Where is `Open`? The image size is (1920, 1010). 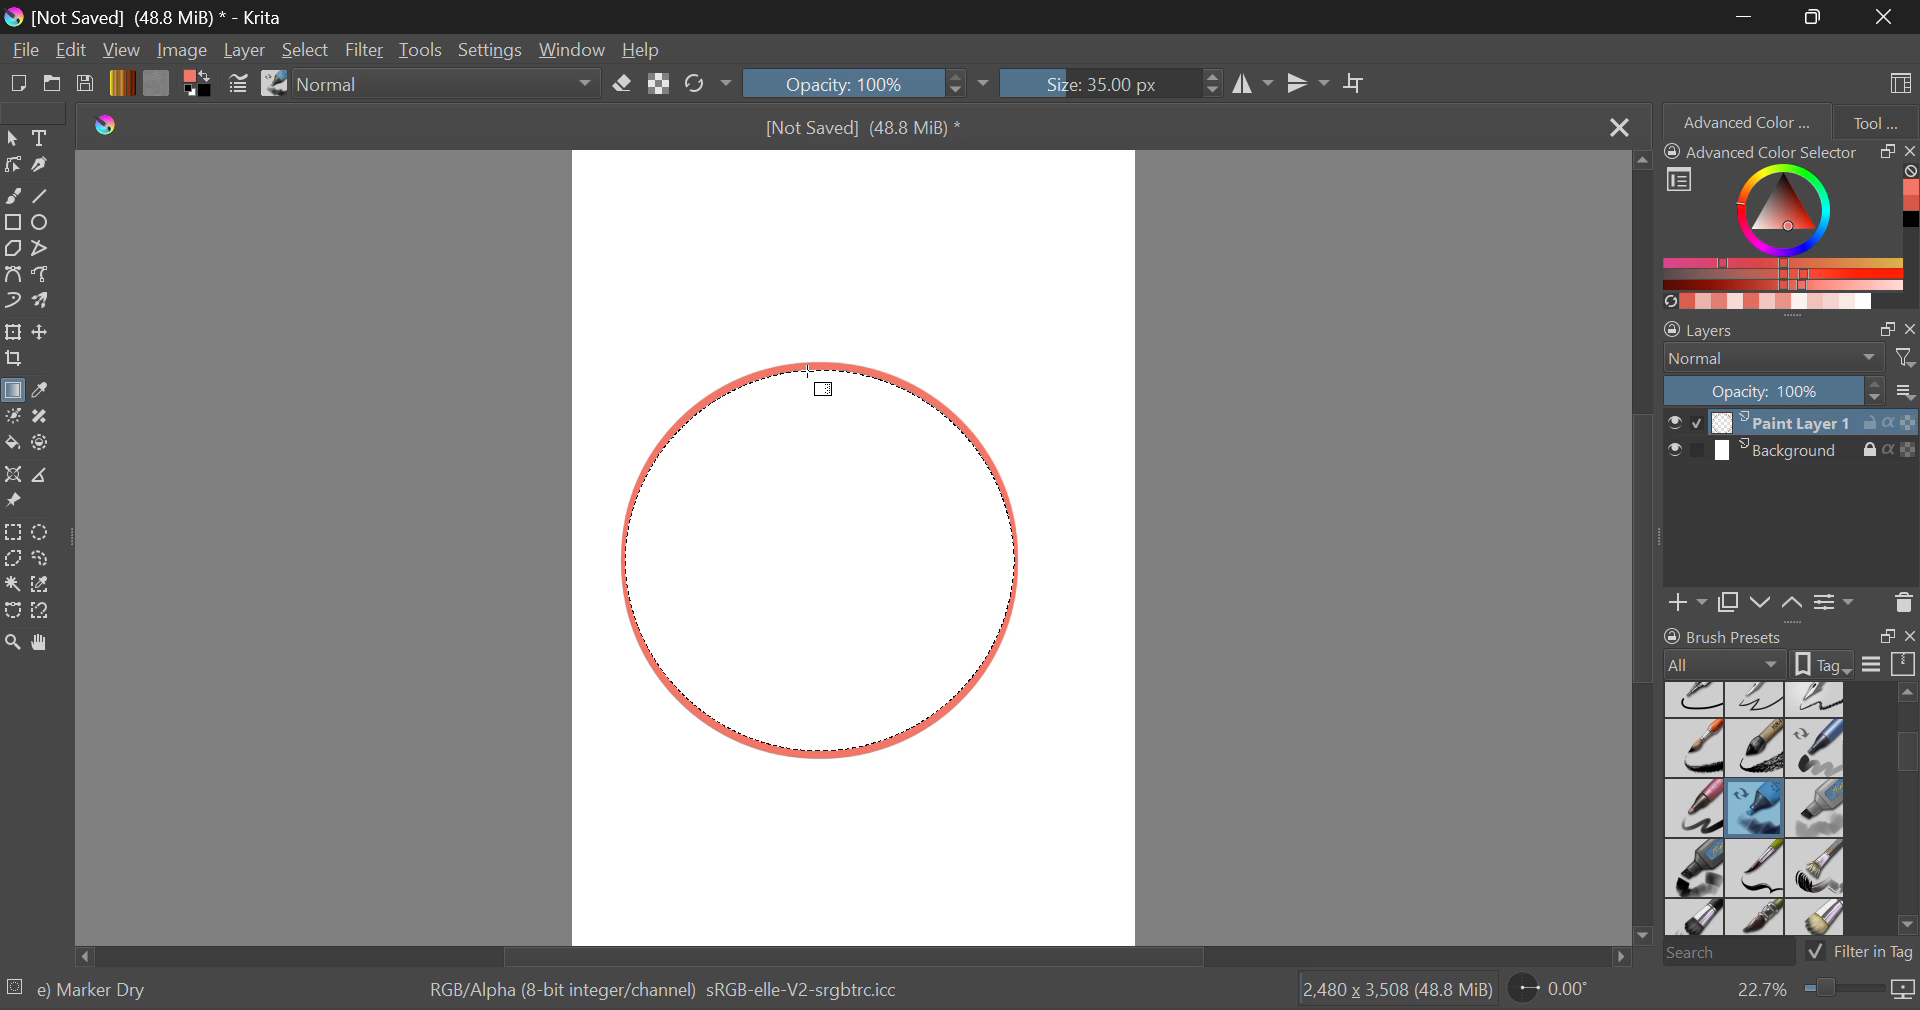 Open is located at coordinates (54, 86).